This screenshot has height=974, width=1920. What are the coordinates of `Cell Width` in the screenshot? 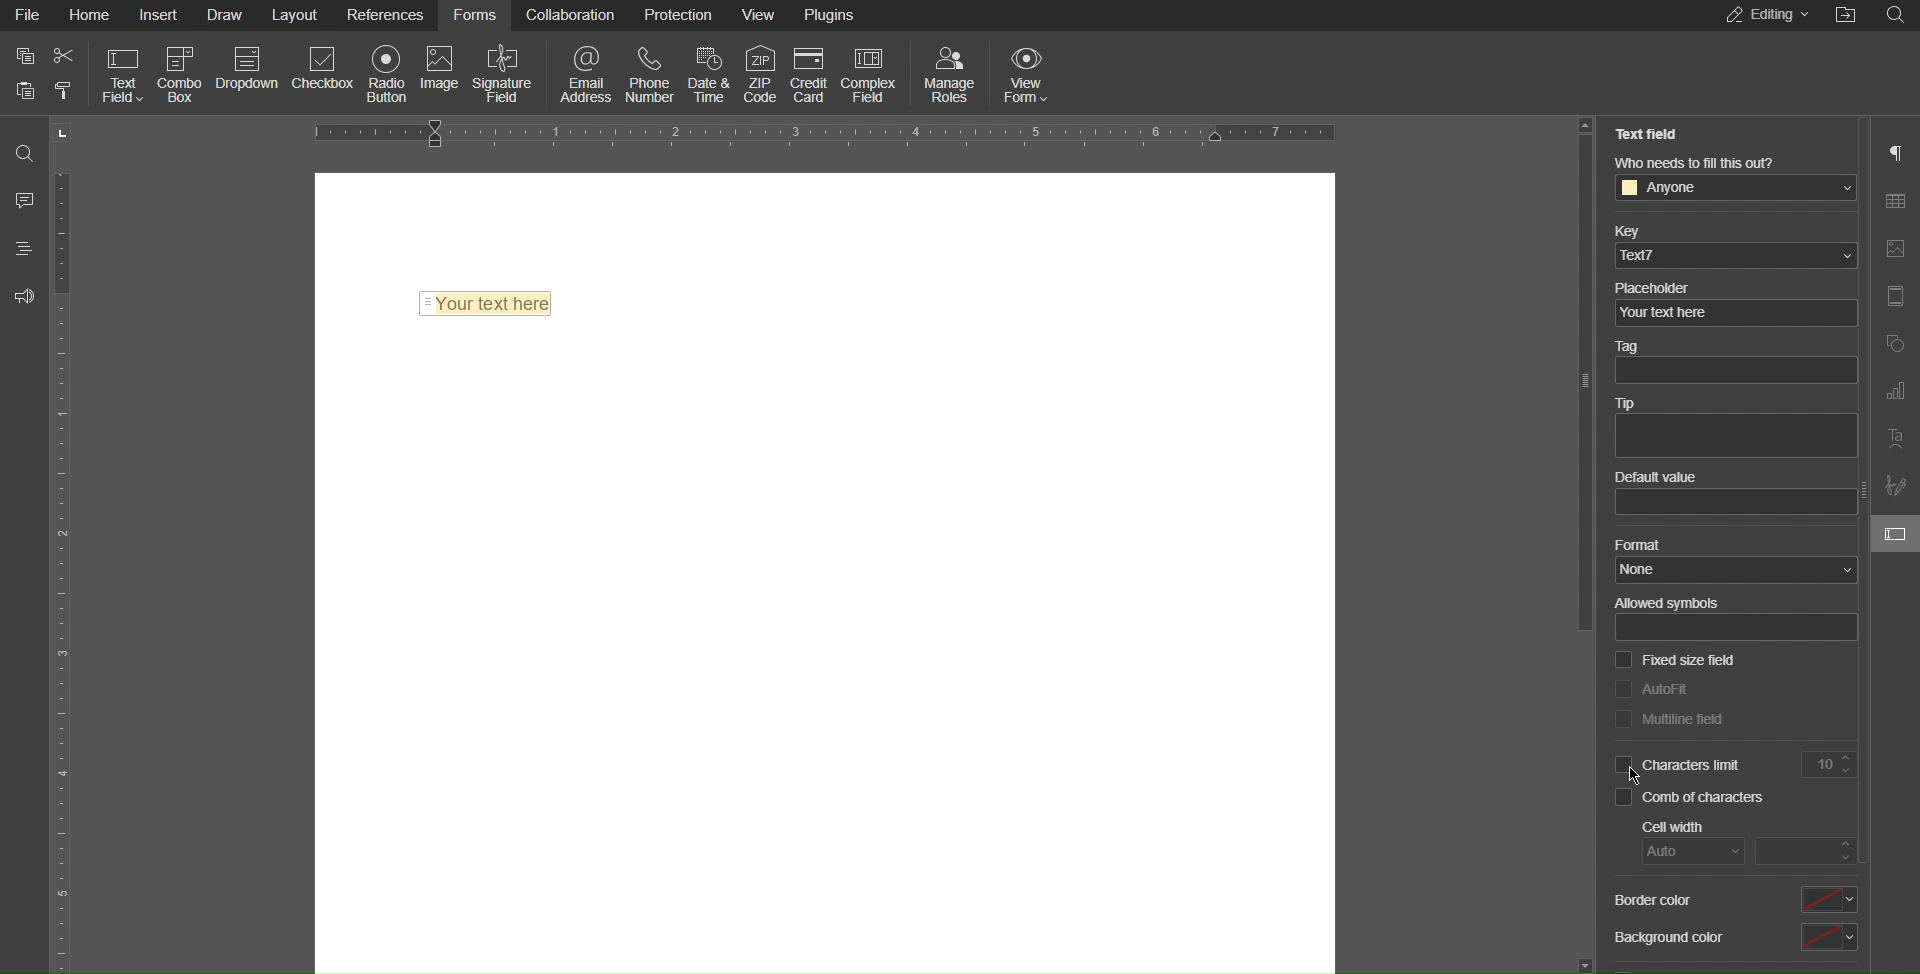 It's located at (1752, 842).